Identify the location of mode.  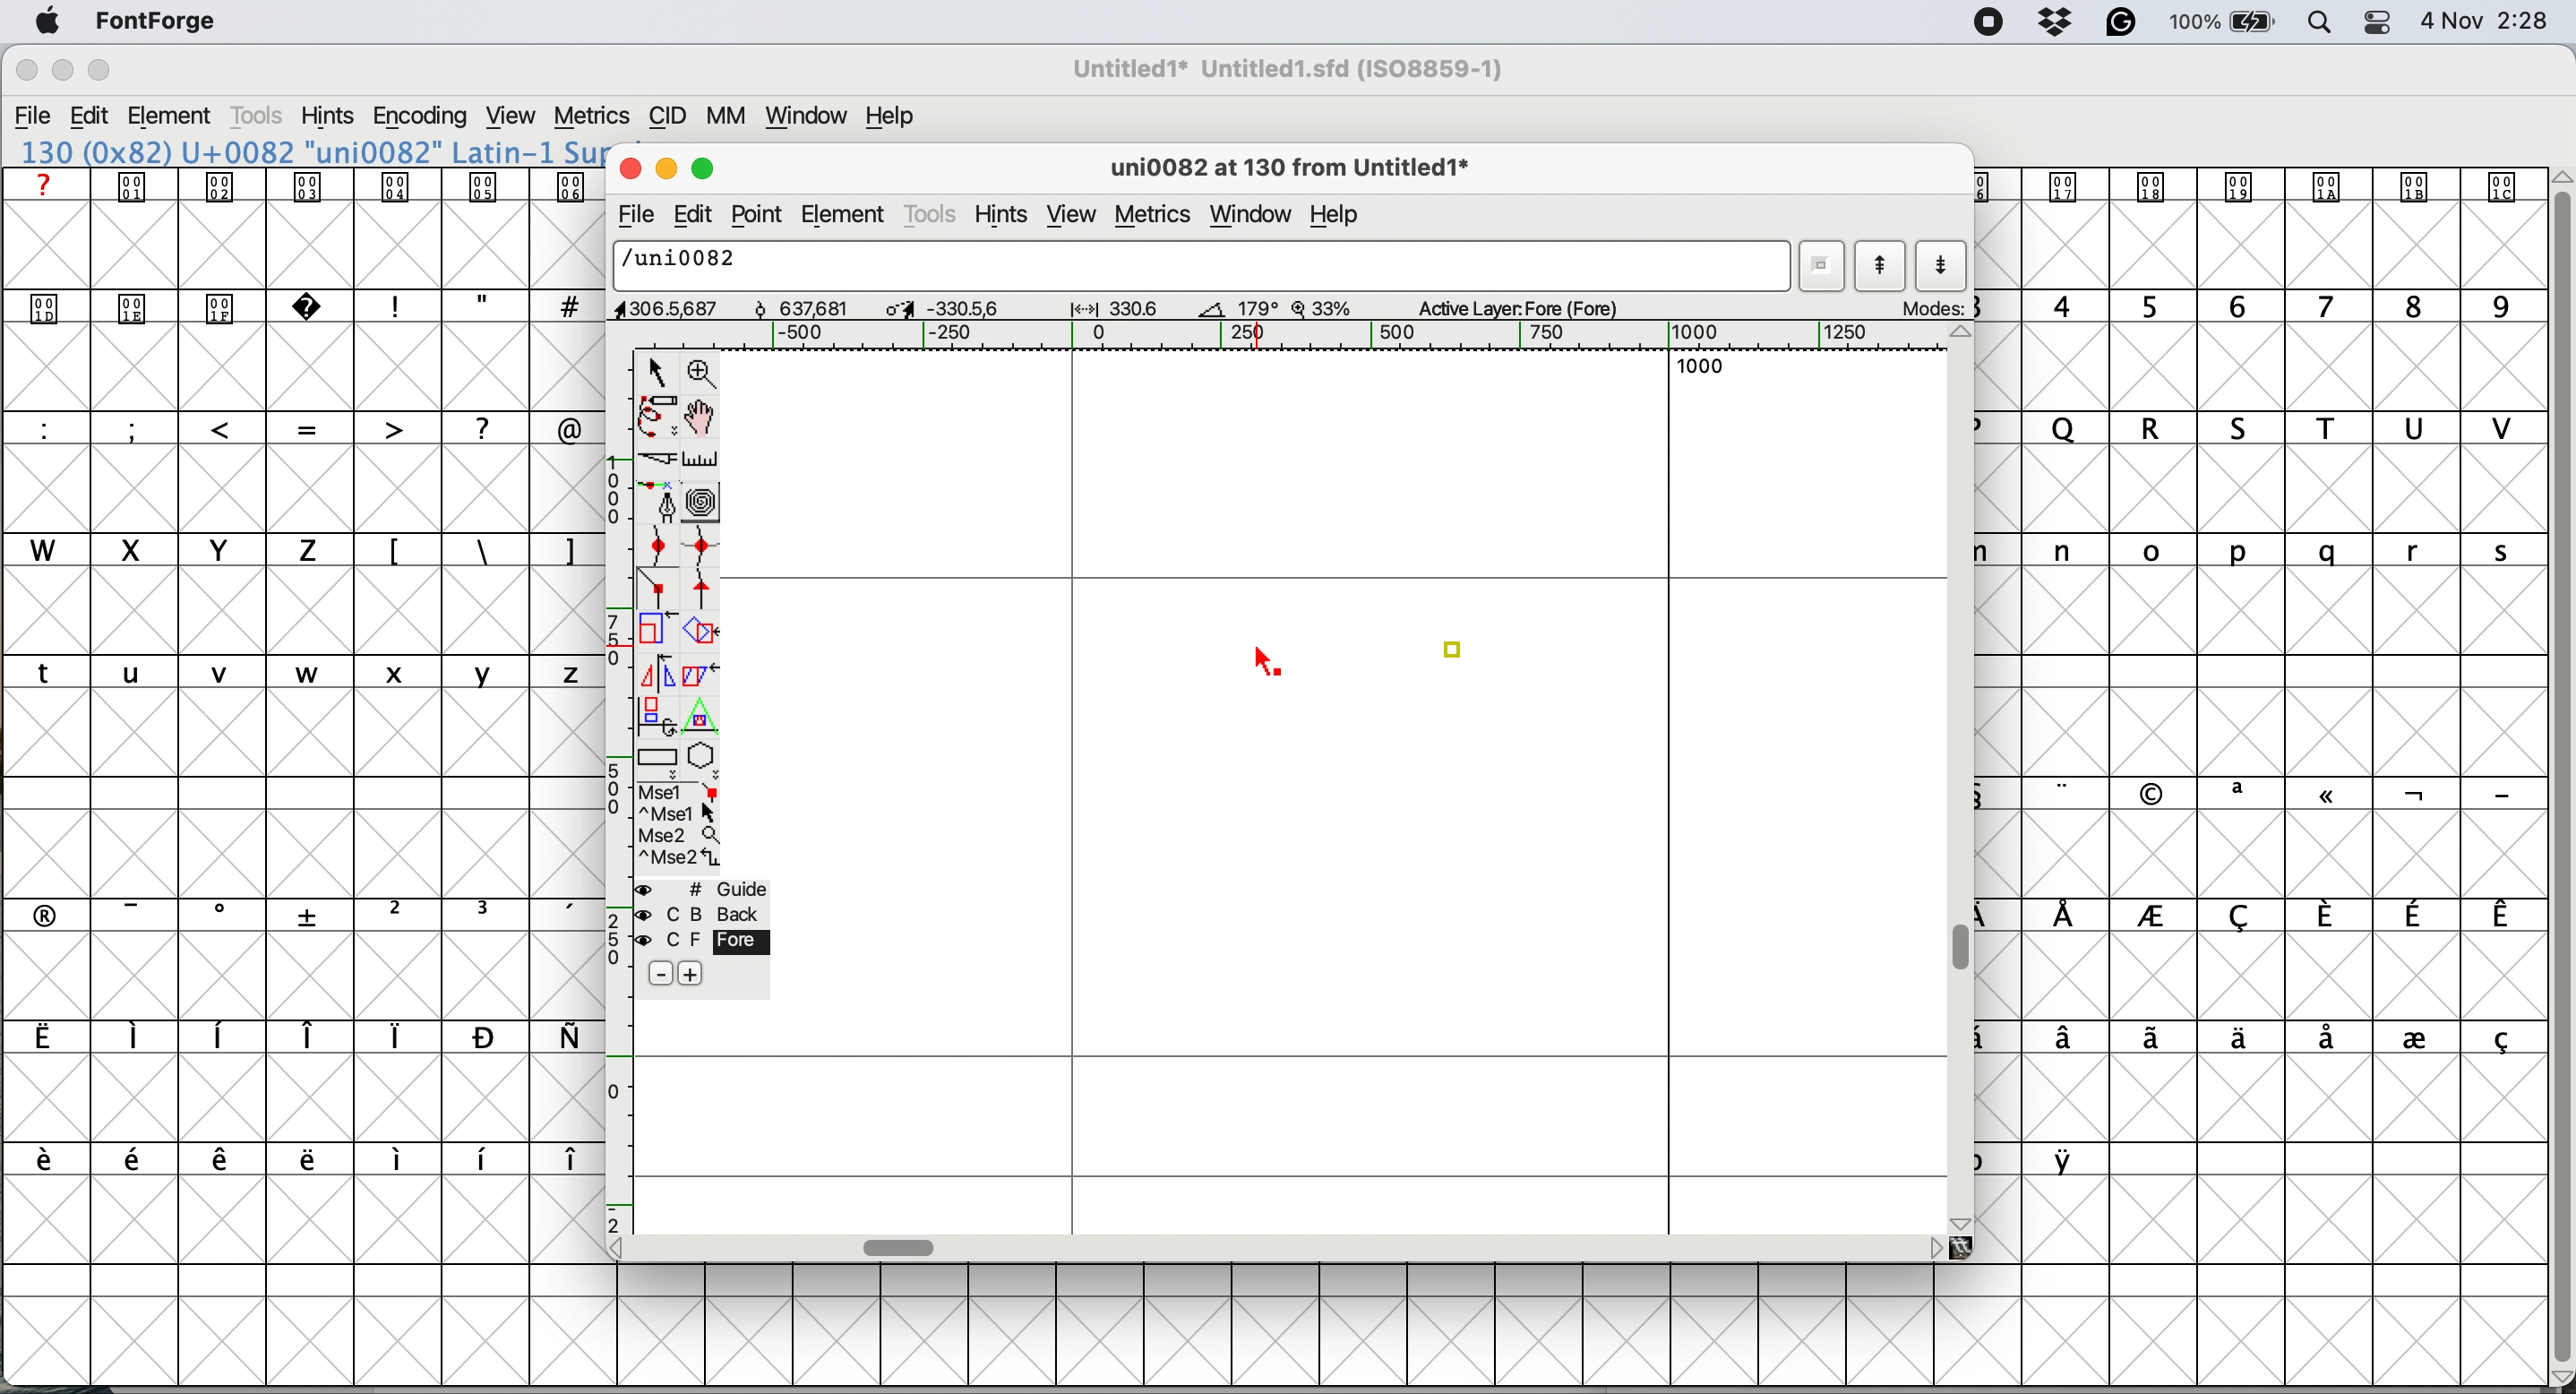
(1929, 307).